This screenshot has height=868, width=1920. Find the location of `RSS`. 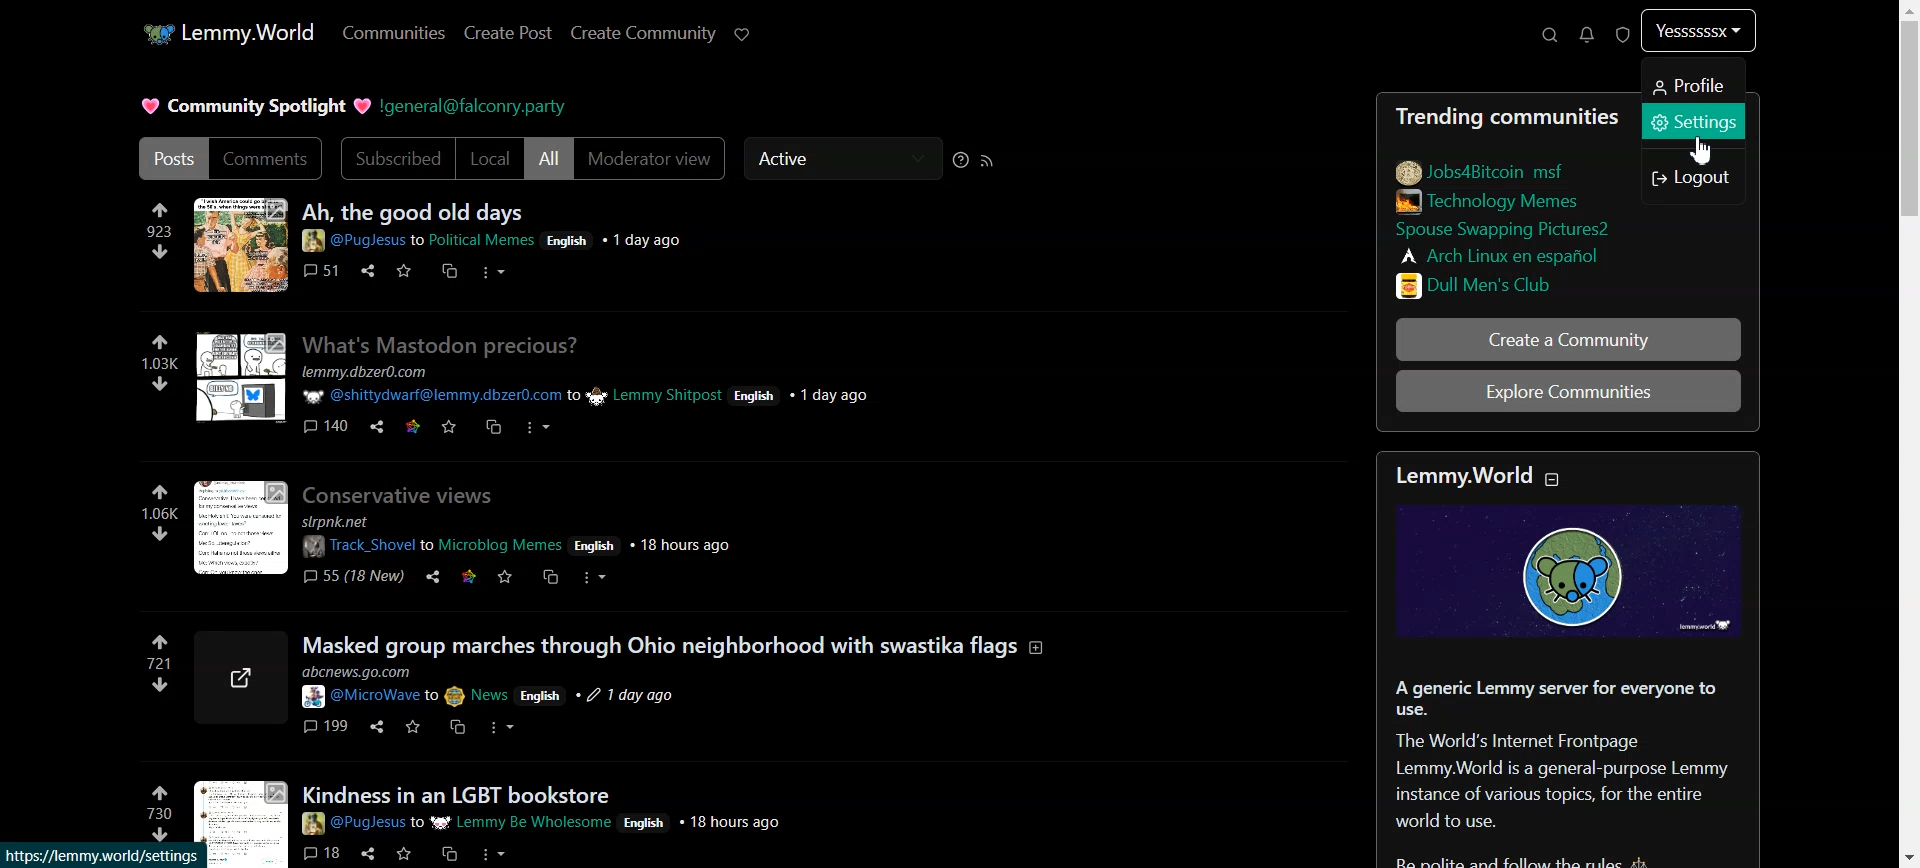

RSS is located at coordinates (990, 161).